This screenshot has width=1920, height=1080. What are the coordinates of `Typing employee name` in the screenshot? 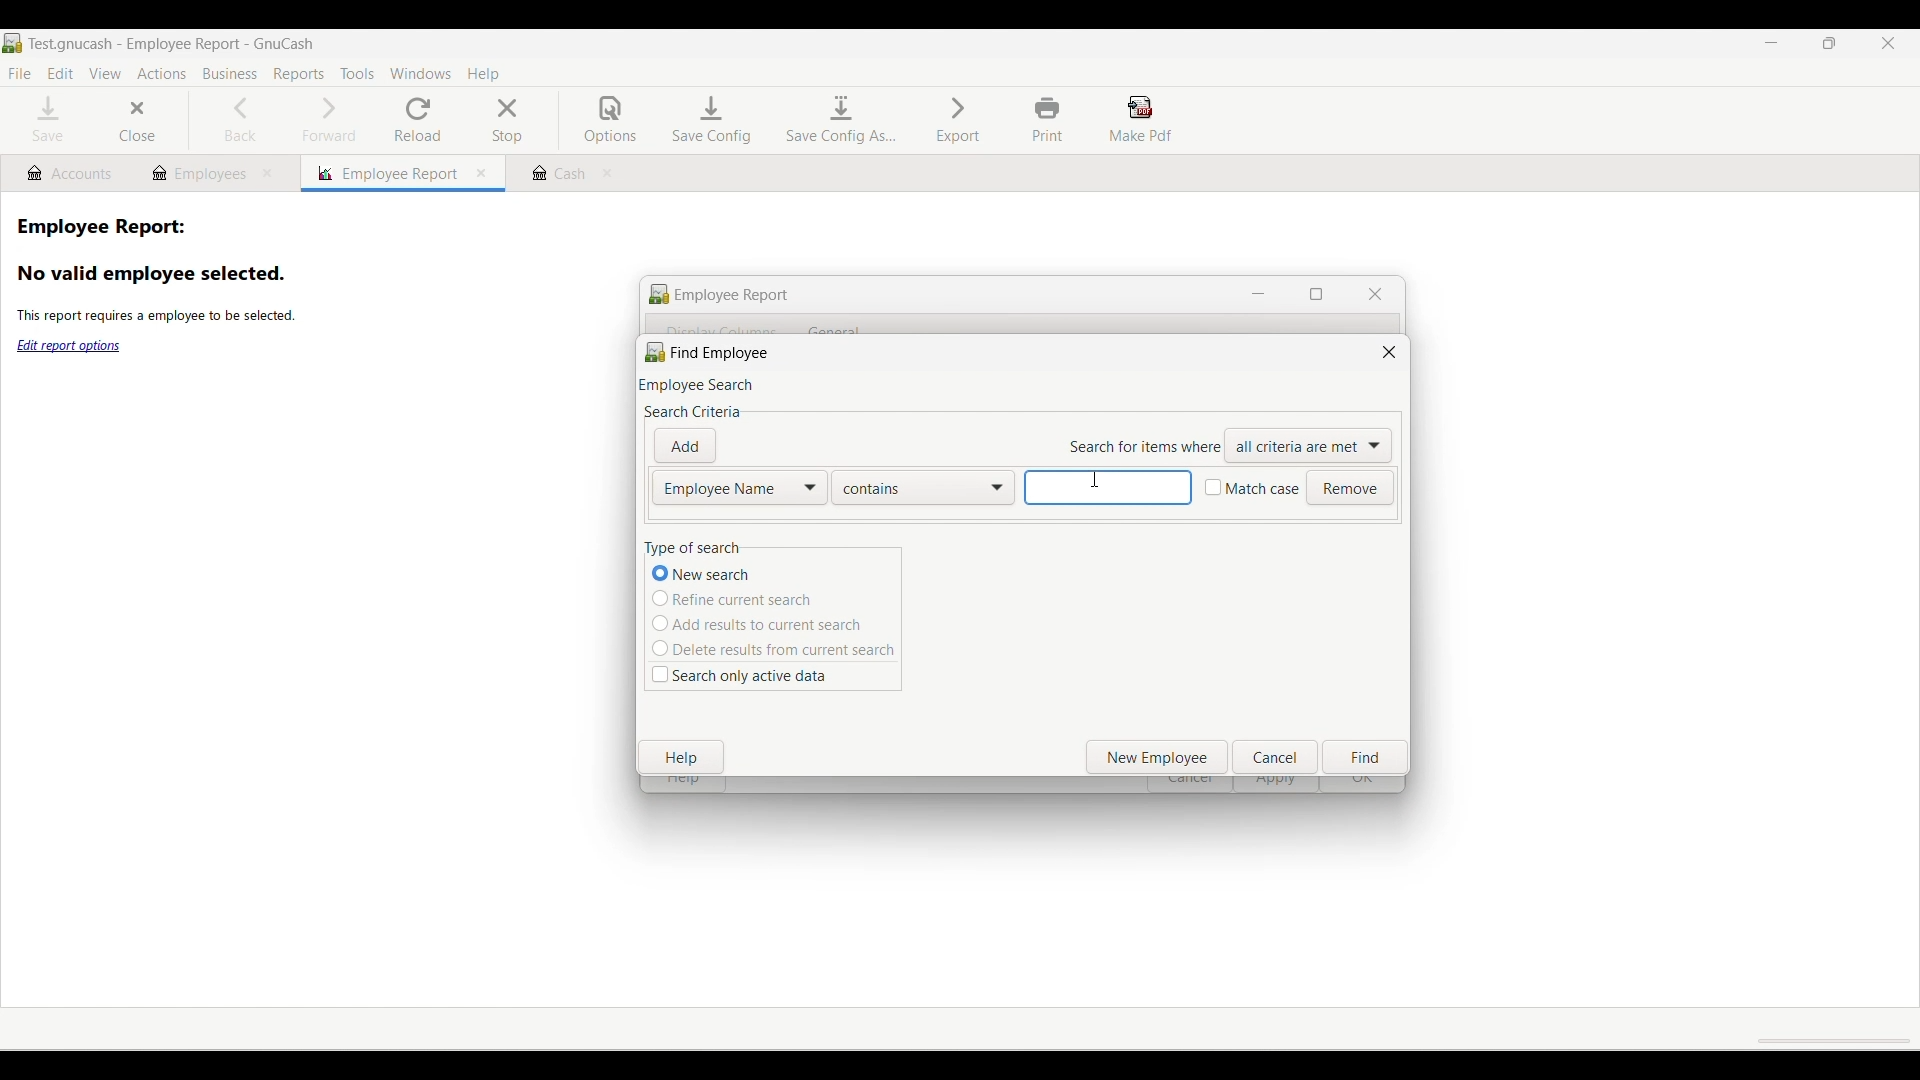 It's located at (1106, 487).